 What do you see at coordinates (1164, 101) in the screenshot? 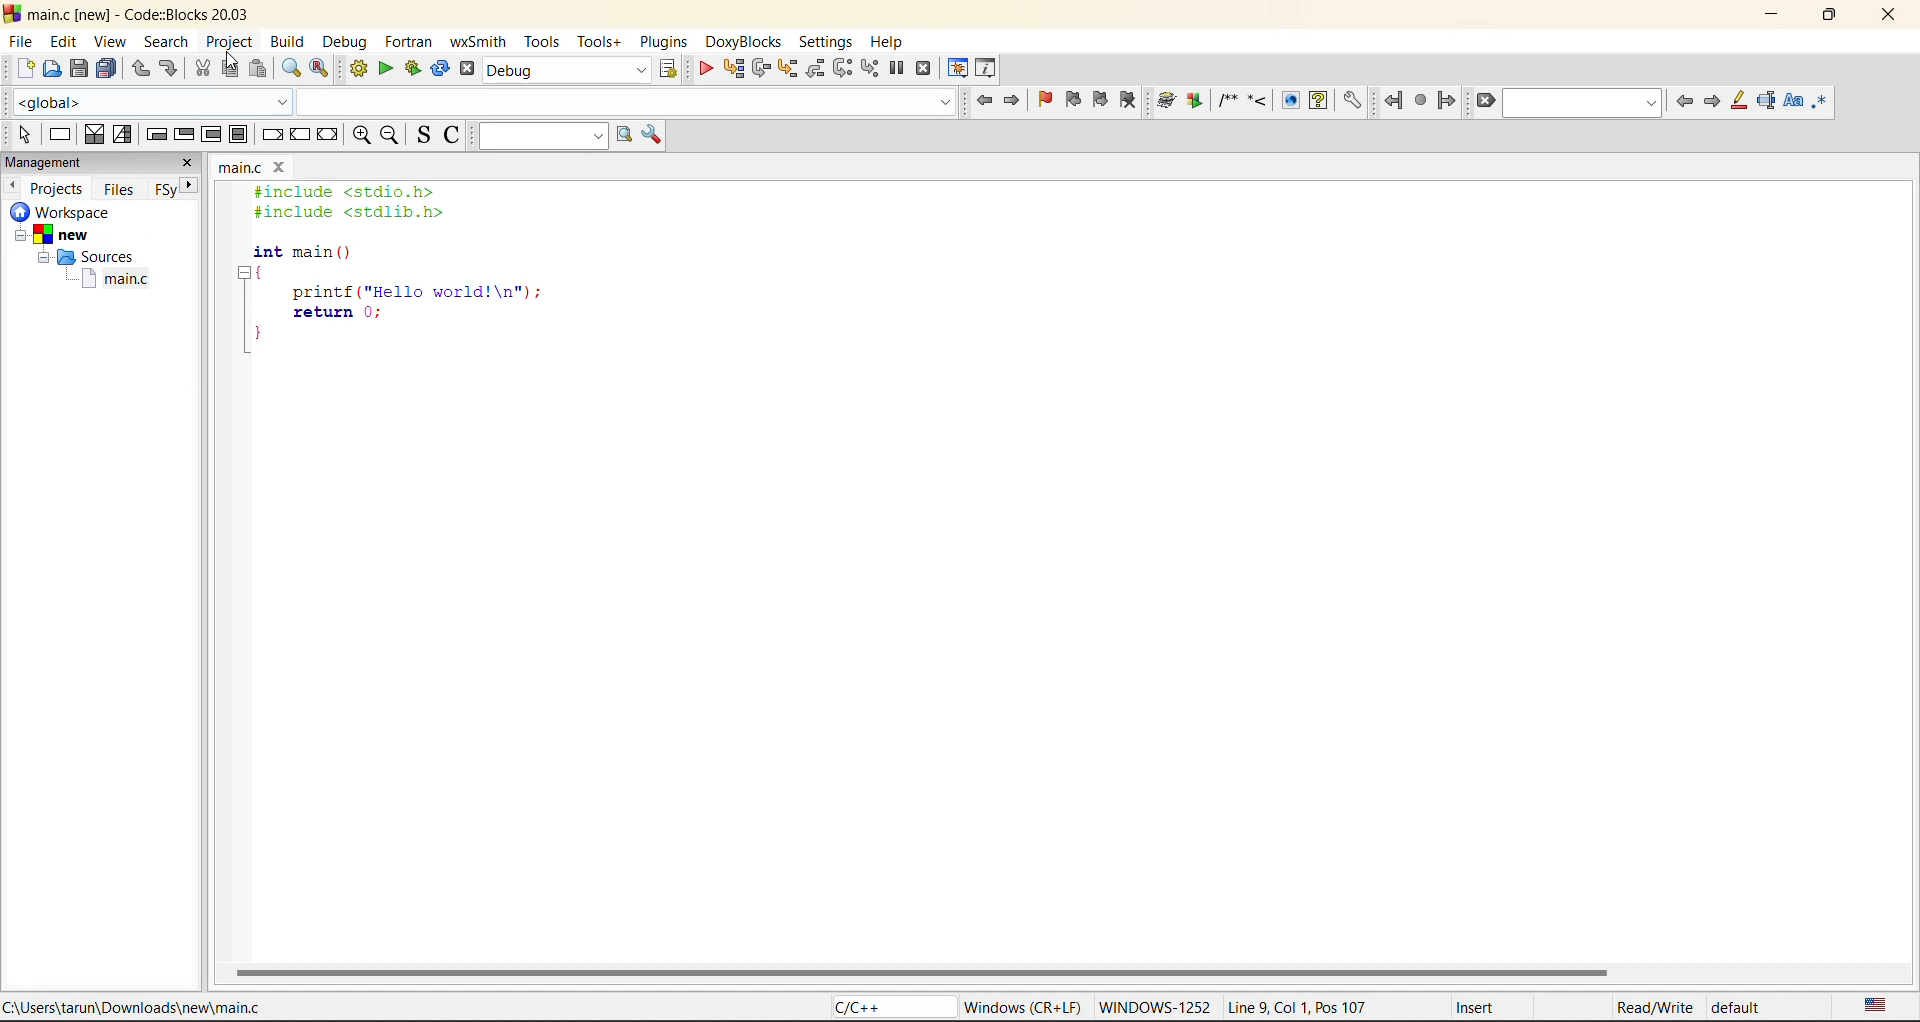
I see `Run doxywizard` at bounding box center [1164, 101].